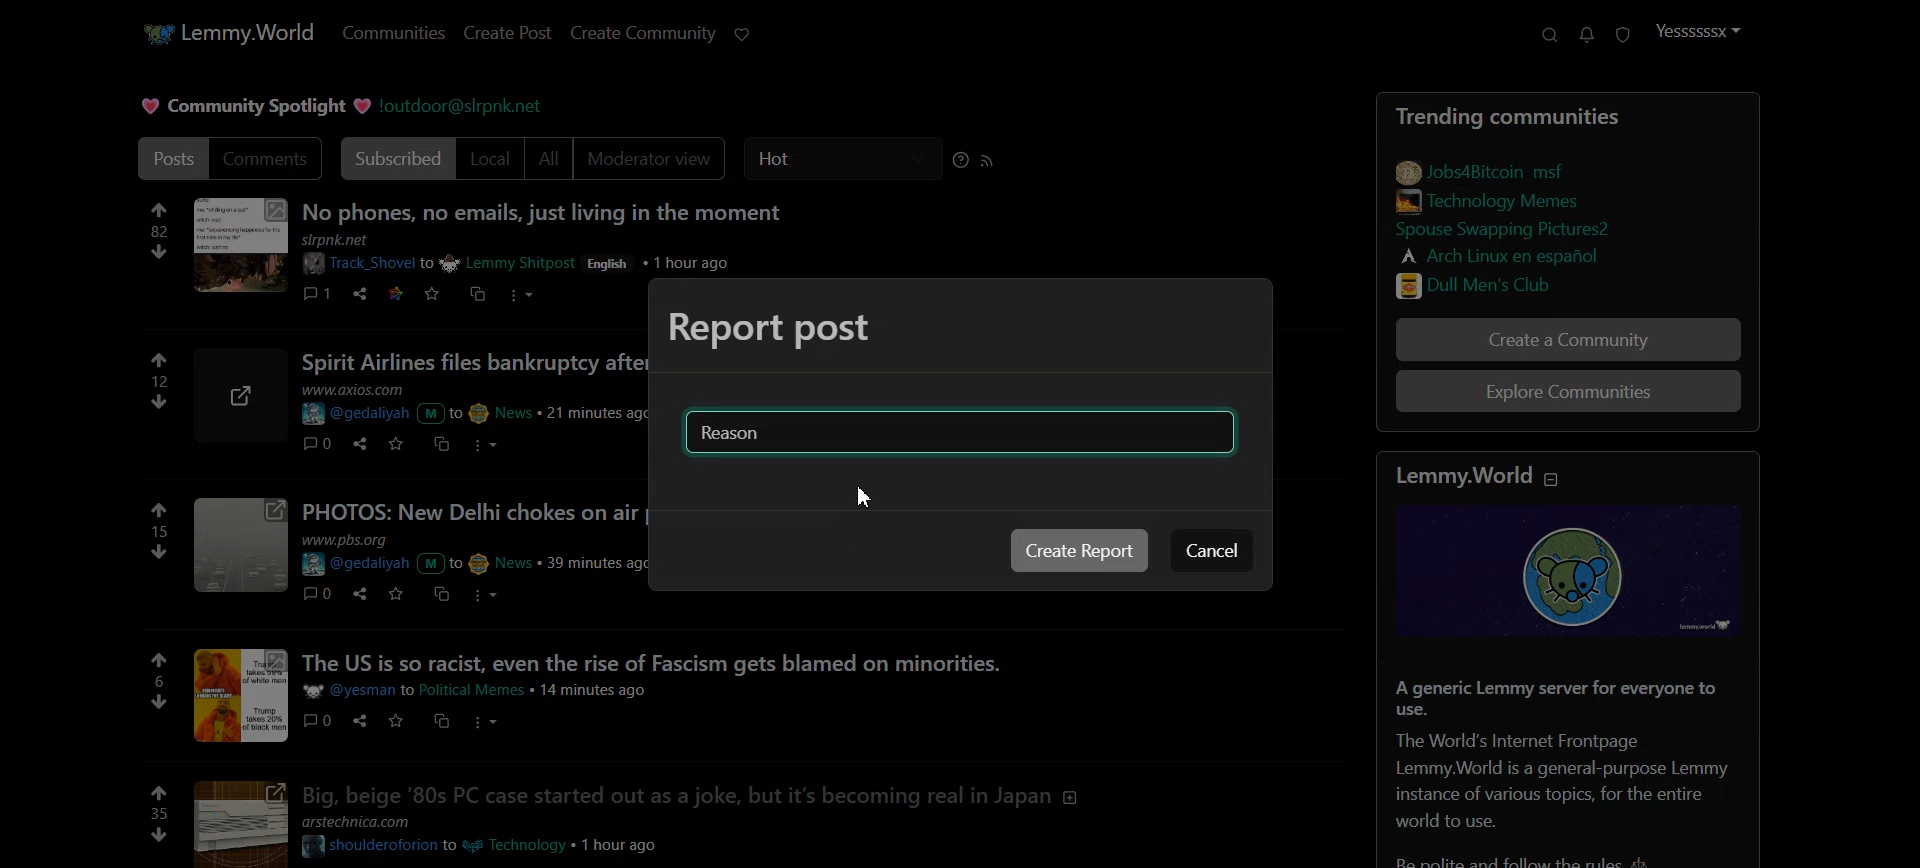  What do you see at coordinates (443, 720) in the screenshot?
I see `cross post` at bounding box center [443, 720].